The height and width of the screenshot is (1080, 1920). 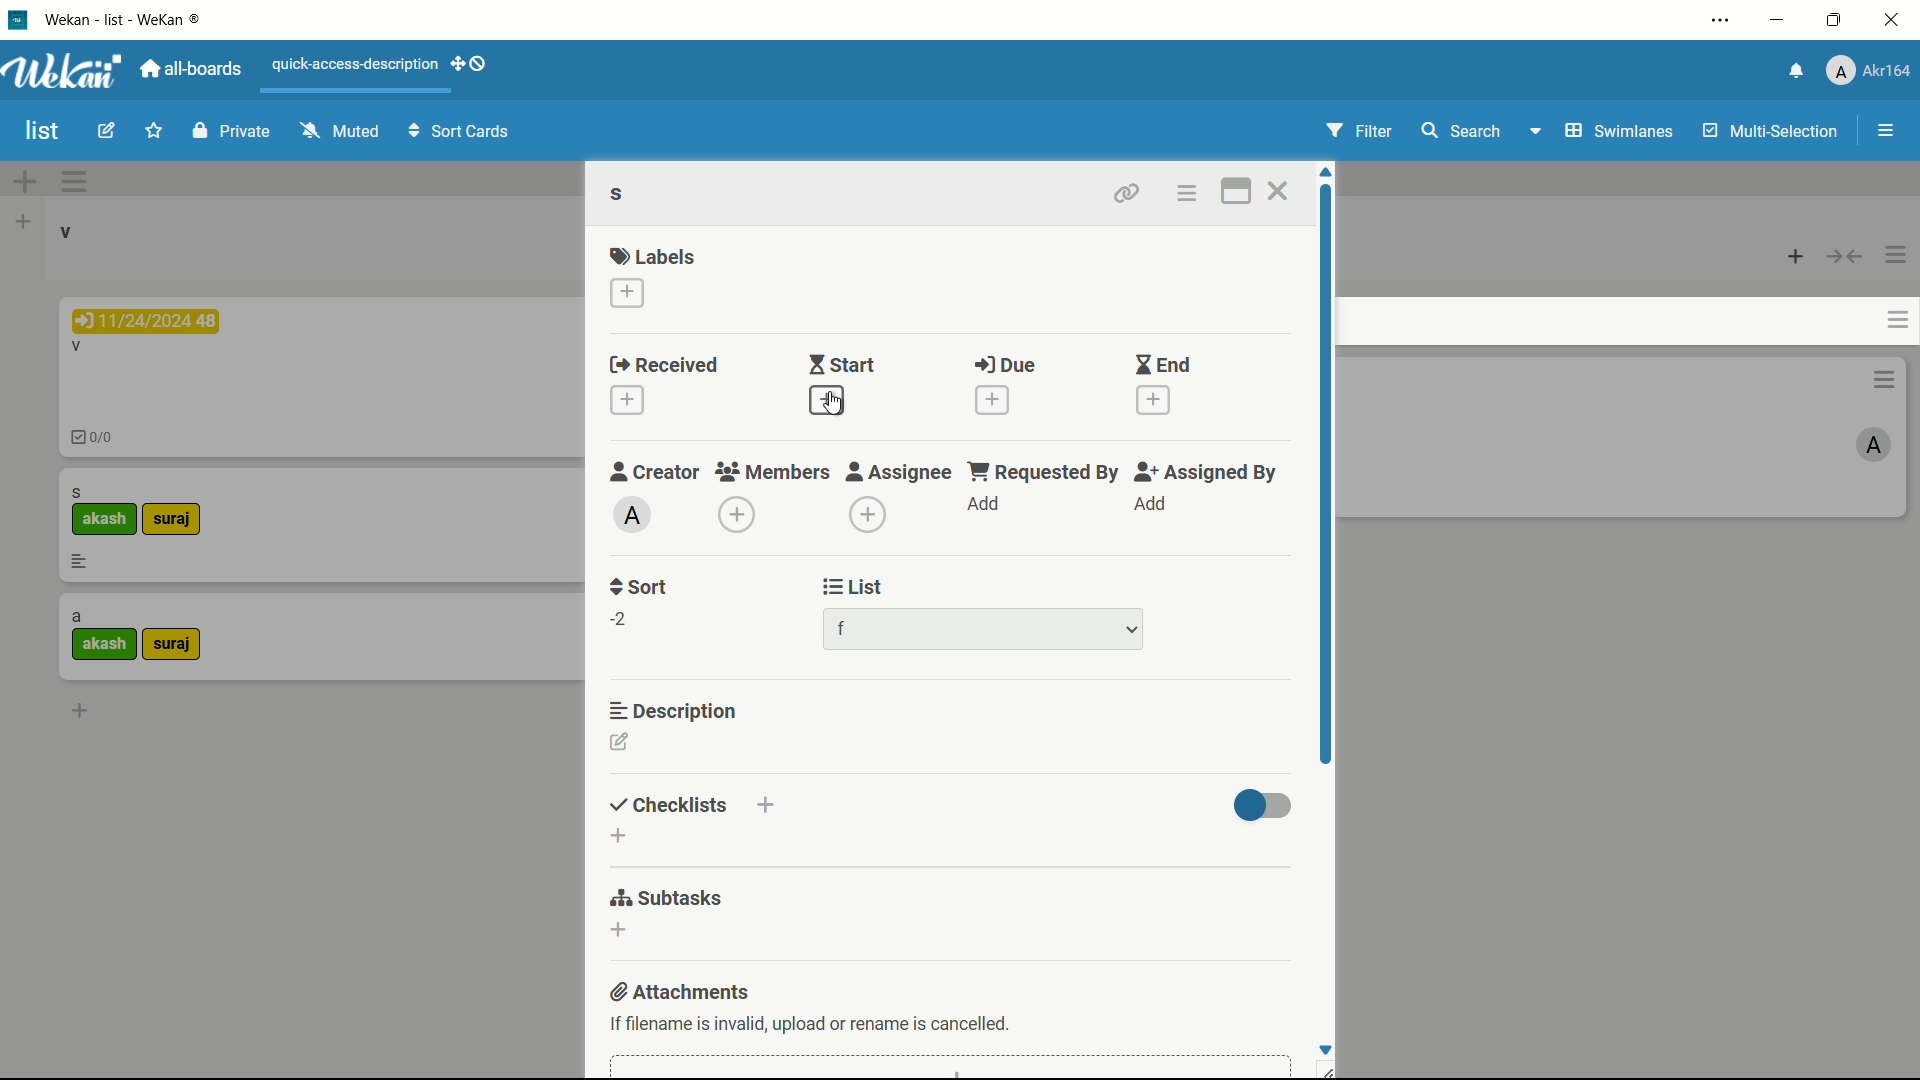 What do you see at coordinates (639, 586) in the screenshot?
I see `sort` at bounding box center [639, 586].